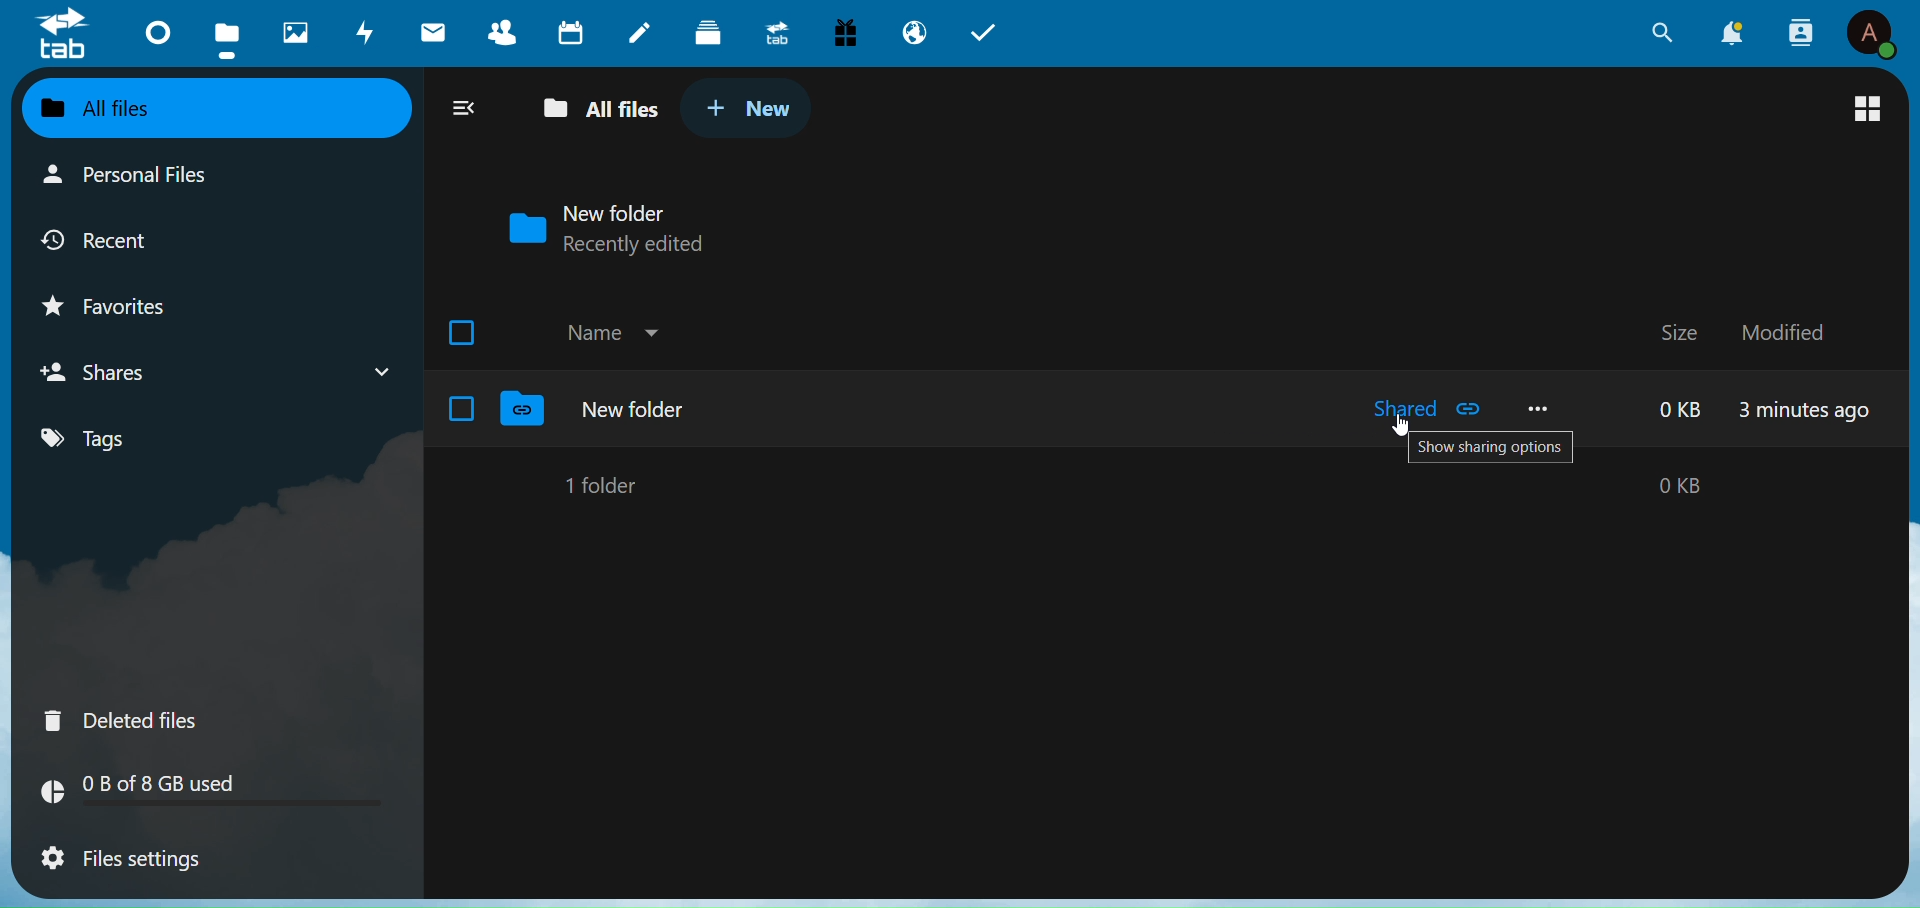  What do you see at coordinates (991, 30) in the screenshot?
I see `Tab` at bounding box center [991, 30].